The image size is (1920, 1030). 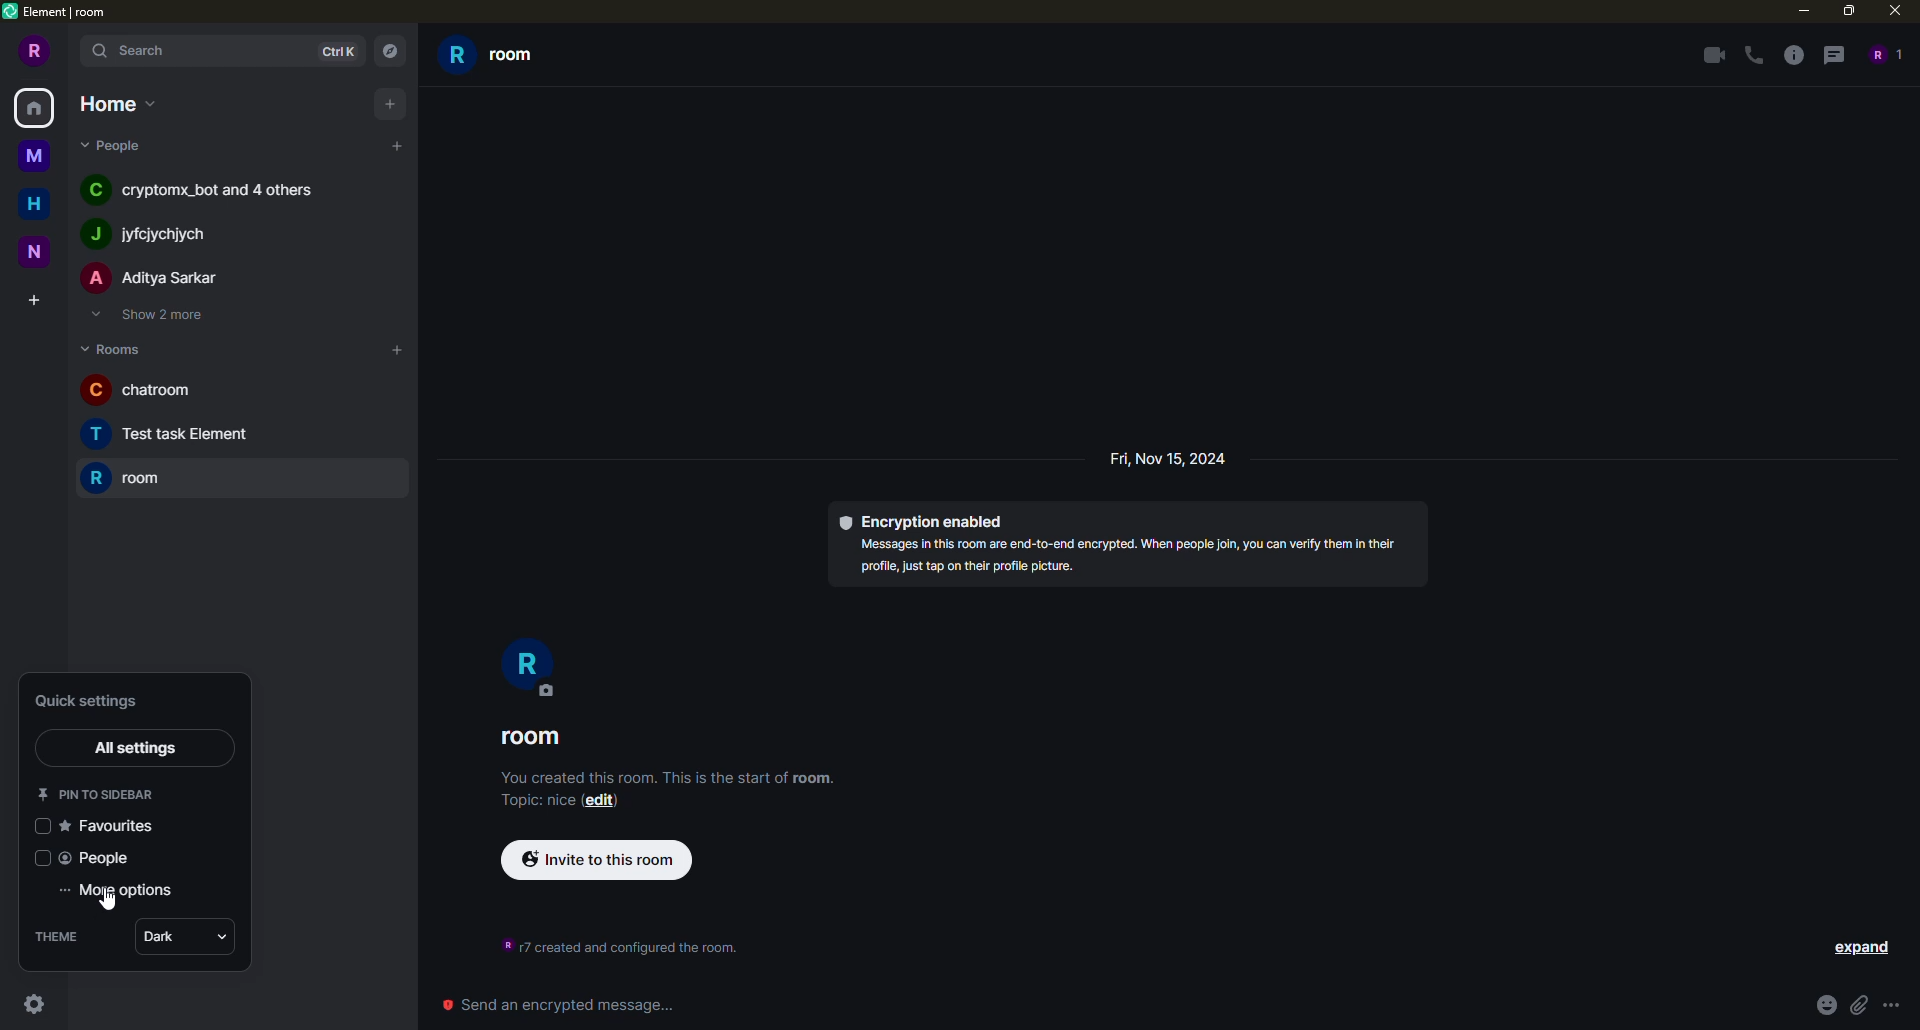 What do you see at coordinates (601, 859) in the screenshot?
I see `invite to this room` at bounding box center [601, 859].